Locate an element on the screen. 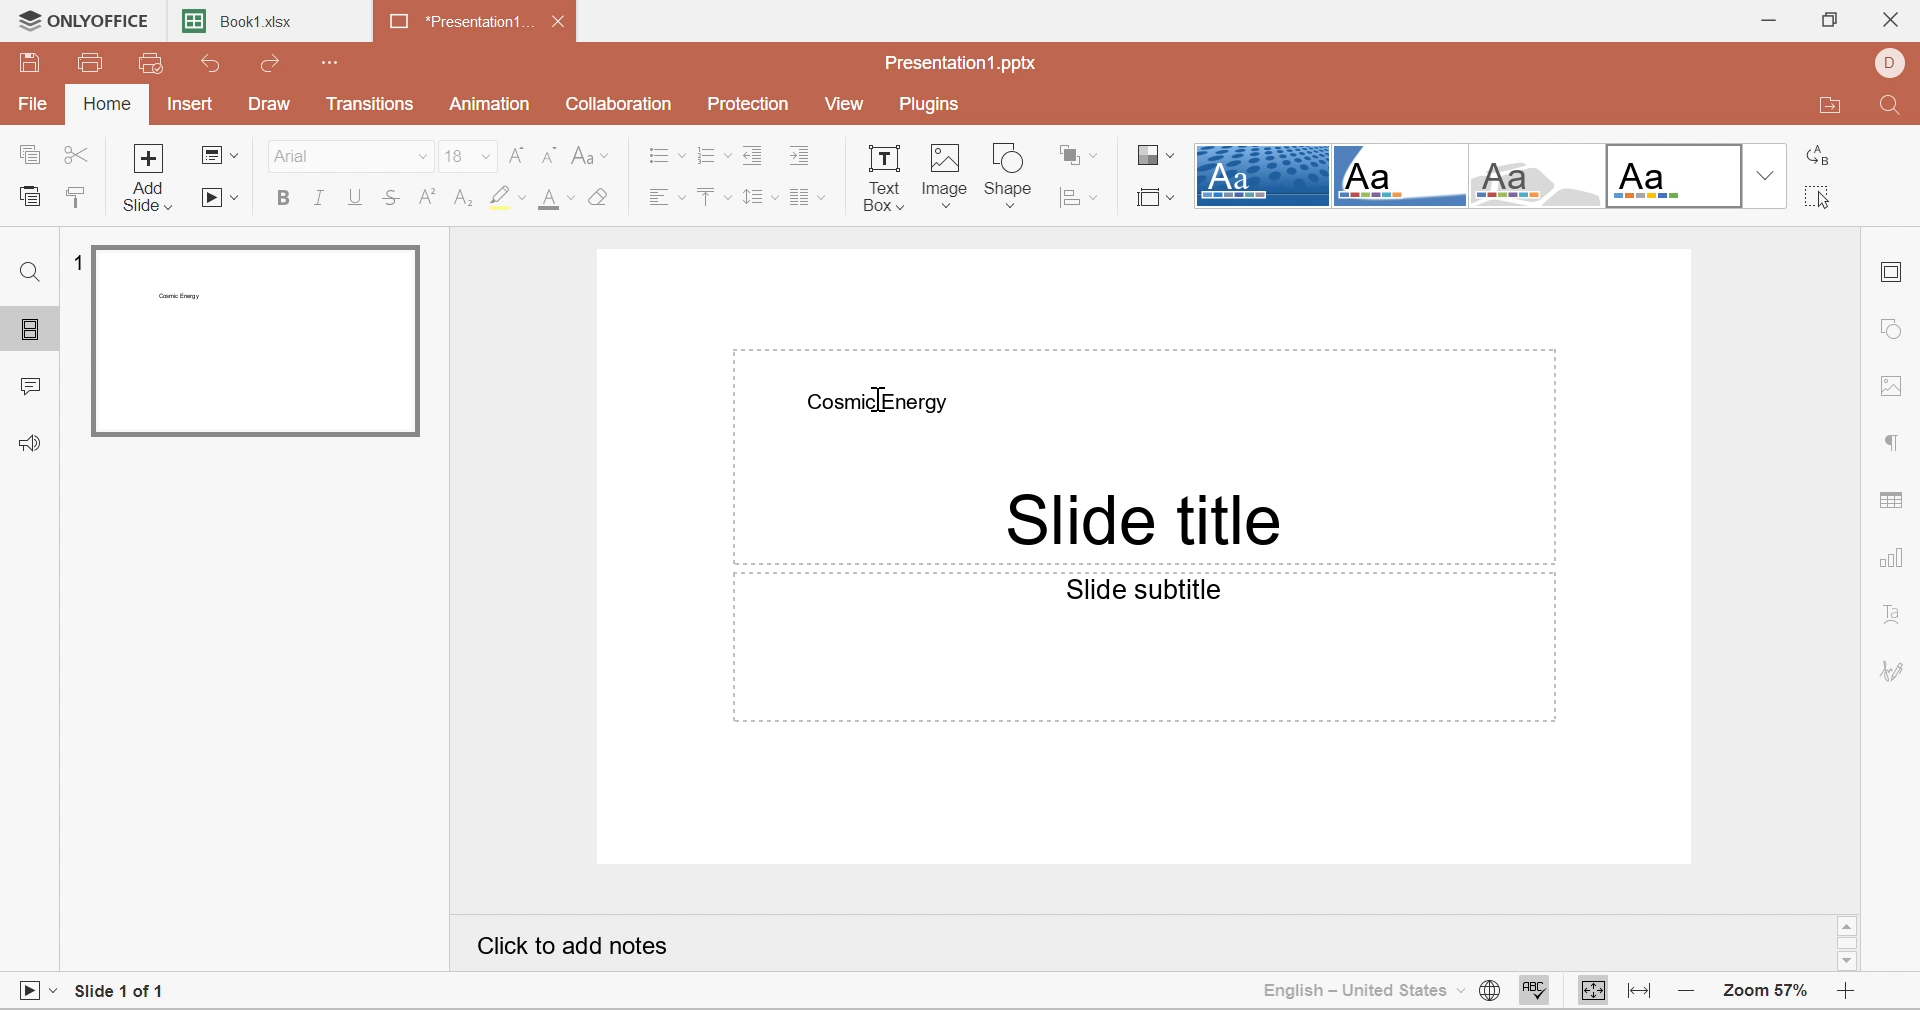 This screenshot has width=1920, height=1010. Undo is located at coordinates (211, 63).